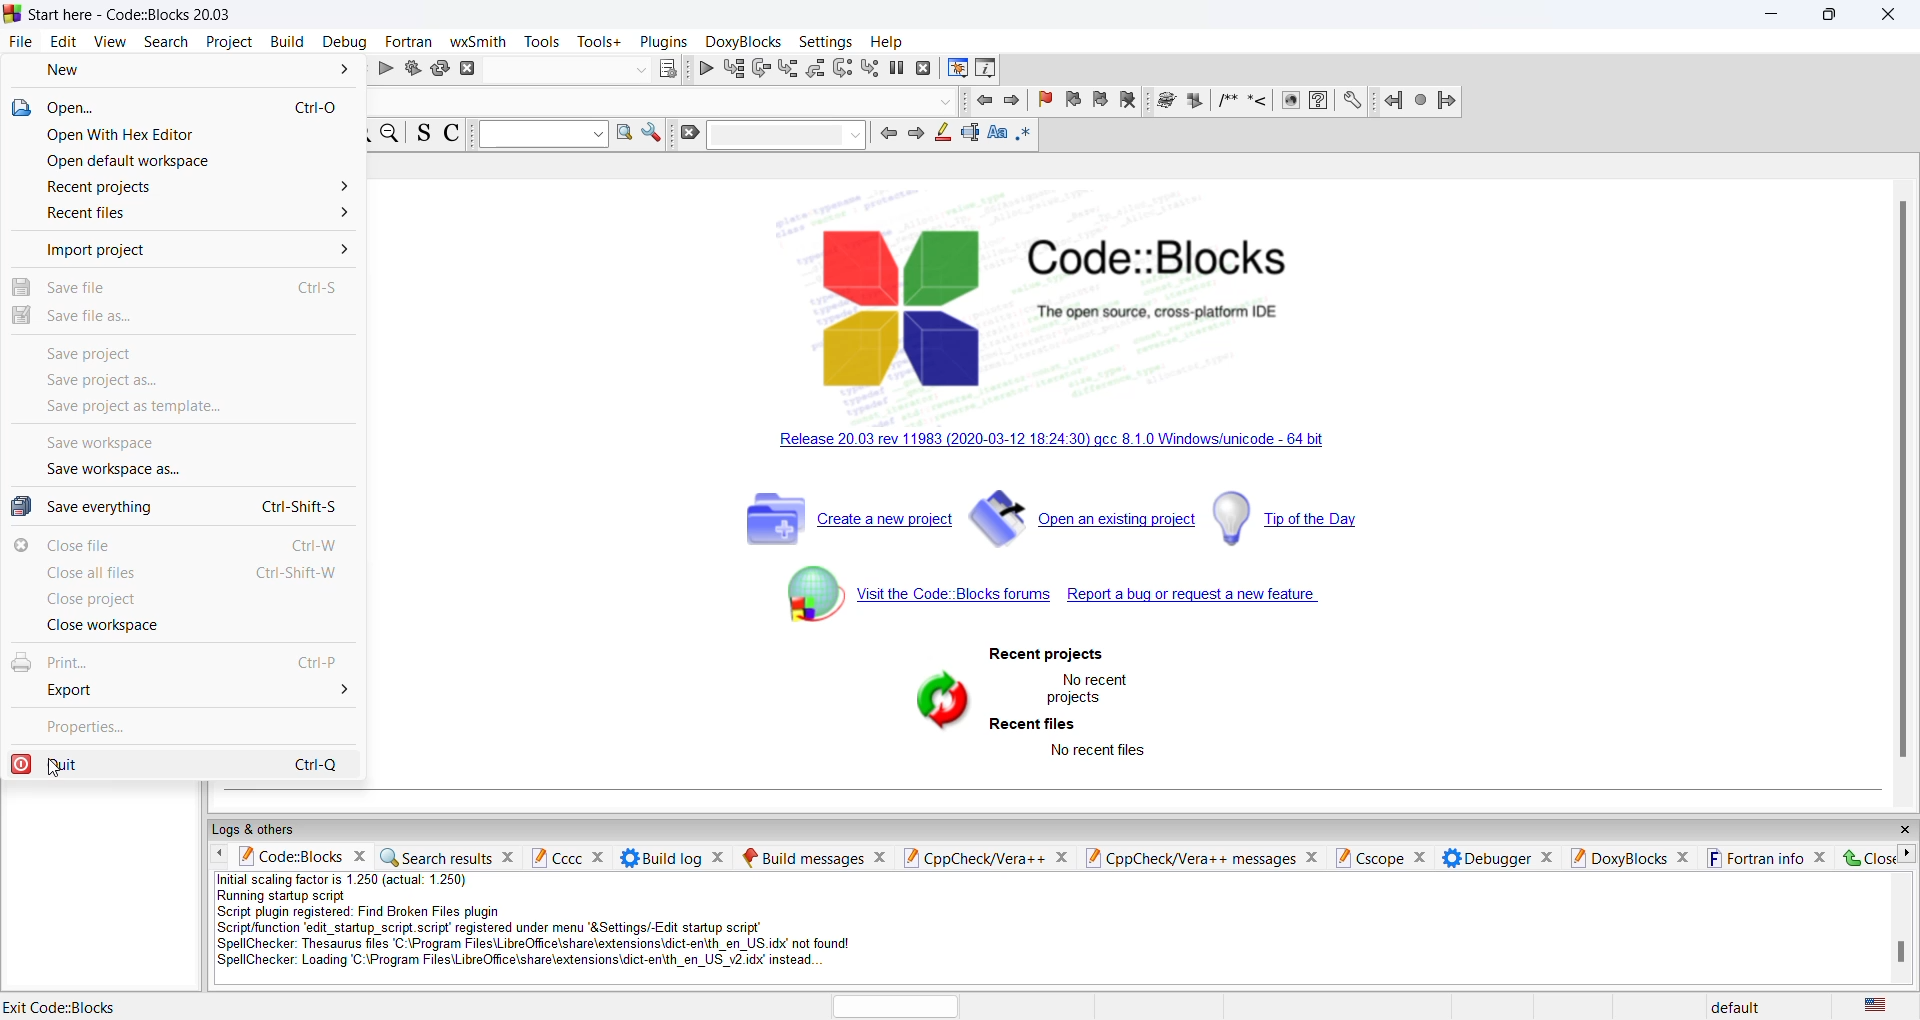 The image size is (1920, 1020). I want to click on tip of the day, so click(1288, 513).